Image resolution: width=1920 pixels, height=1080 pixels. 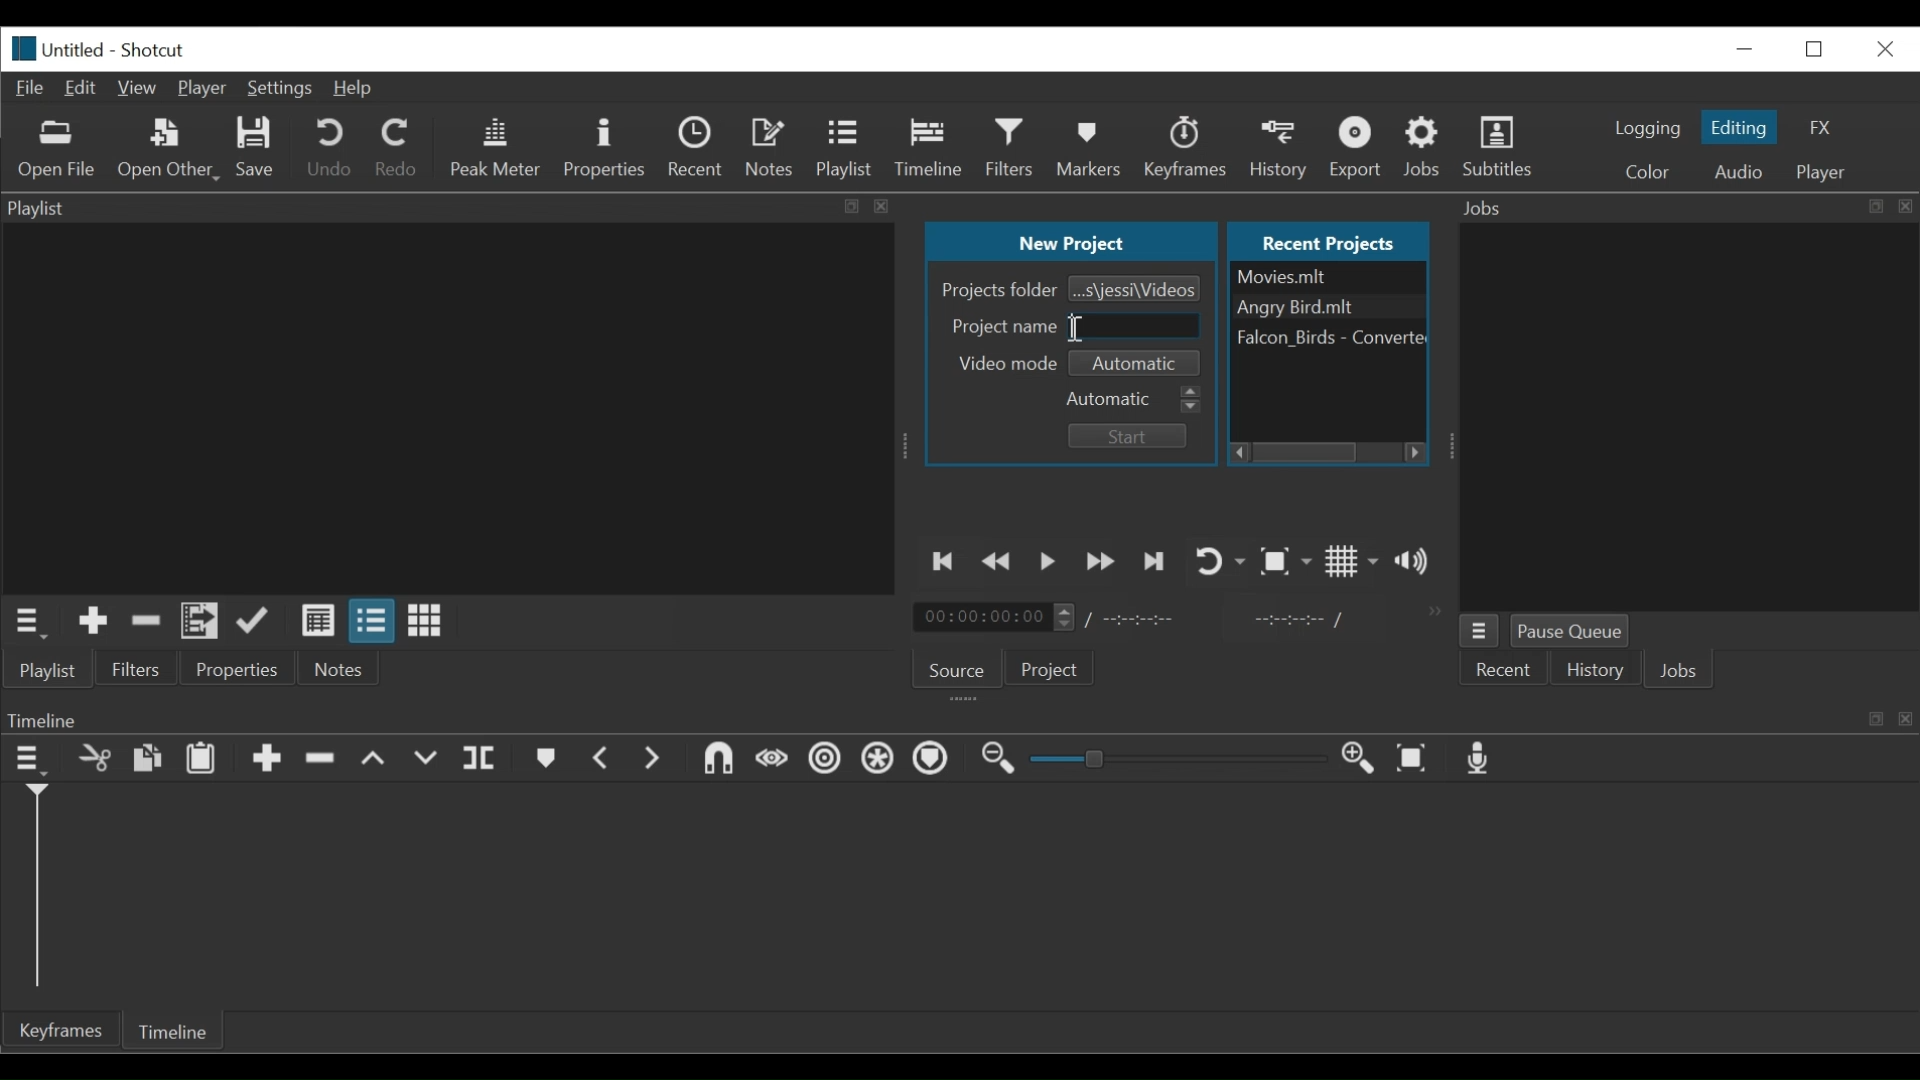 I want to click on Remove Cut, so click(x=146, y=623).